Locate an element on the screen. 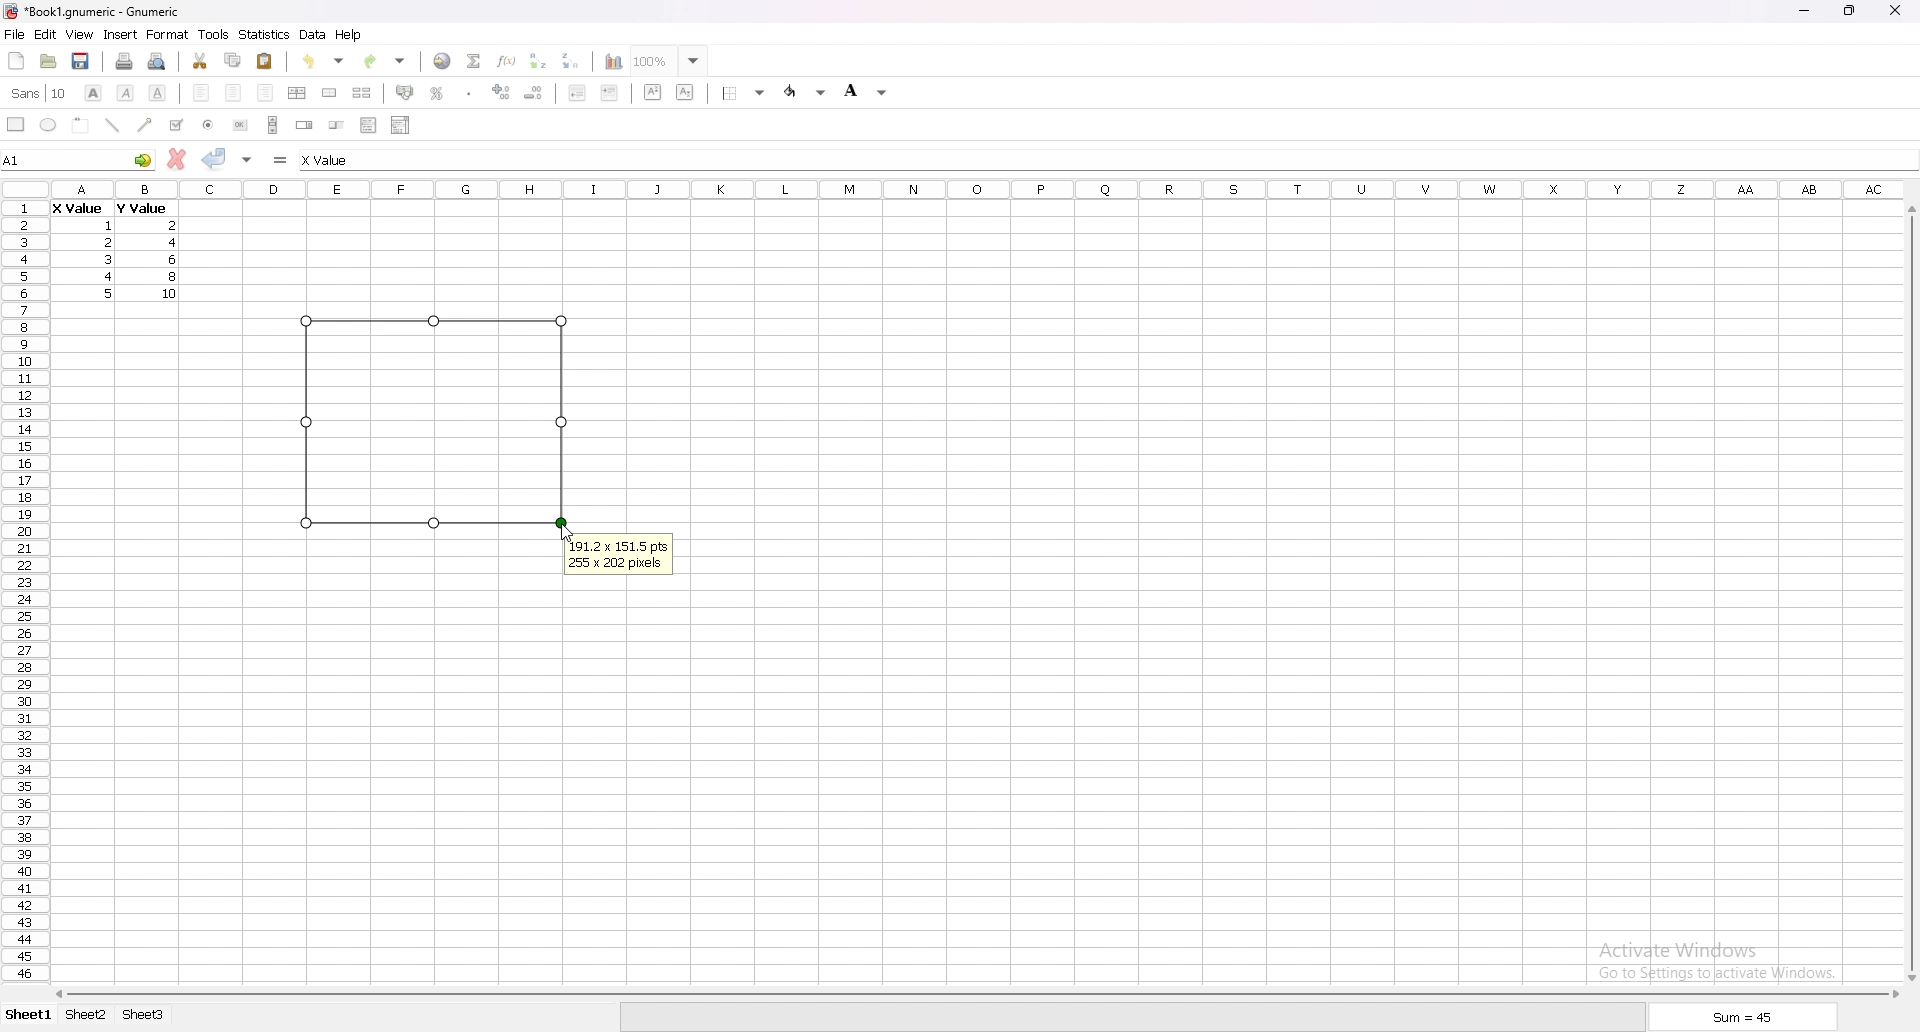 This screenshot has width=1920, height=1032. value is located at coordinates (107, 242).